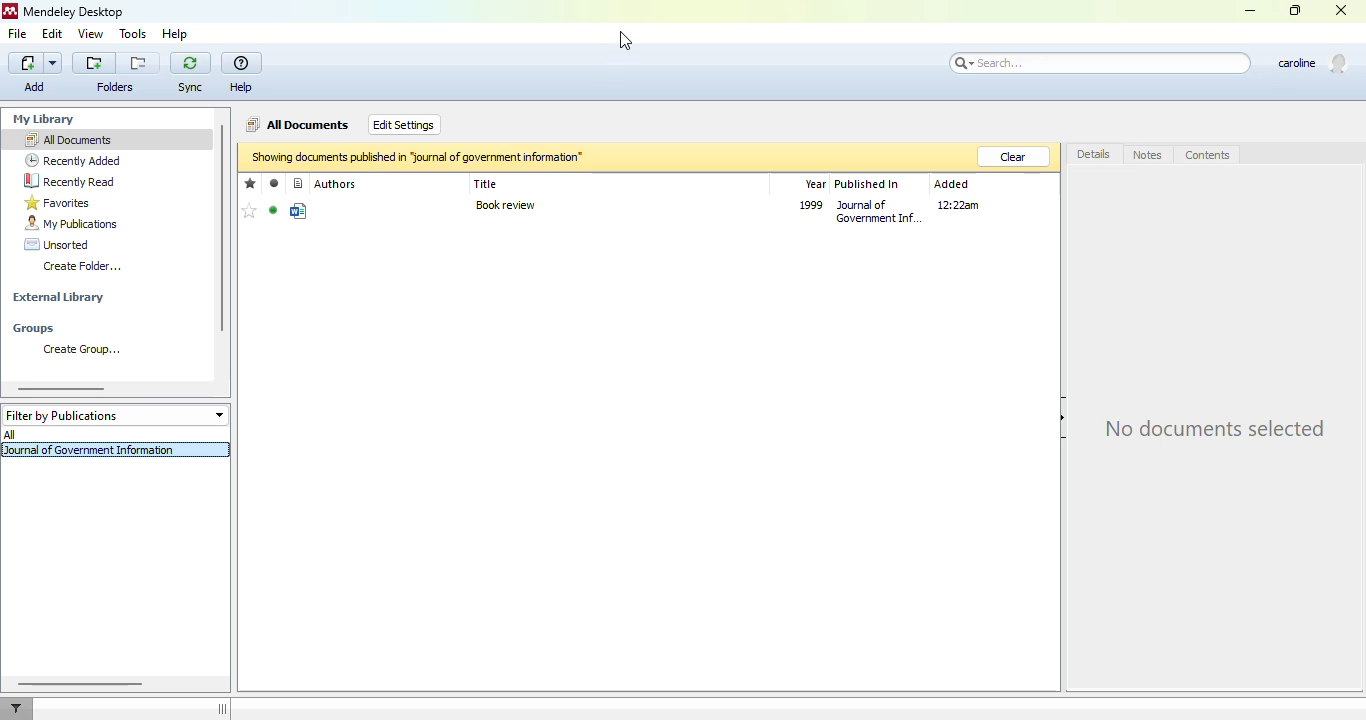 The height and width of the screenshot is (720, 1366). What do you see at coordinates (251, 184) in the screenshot?
I see `favorites` at bounding box center [251, 184].